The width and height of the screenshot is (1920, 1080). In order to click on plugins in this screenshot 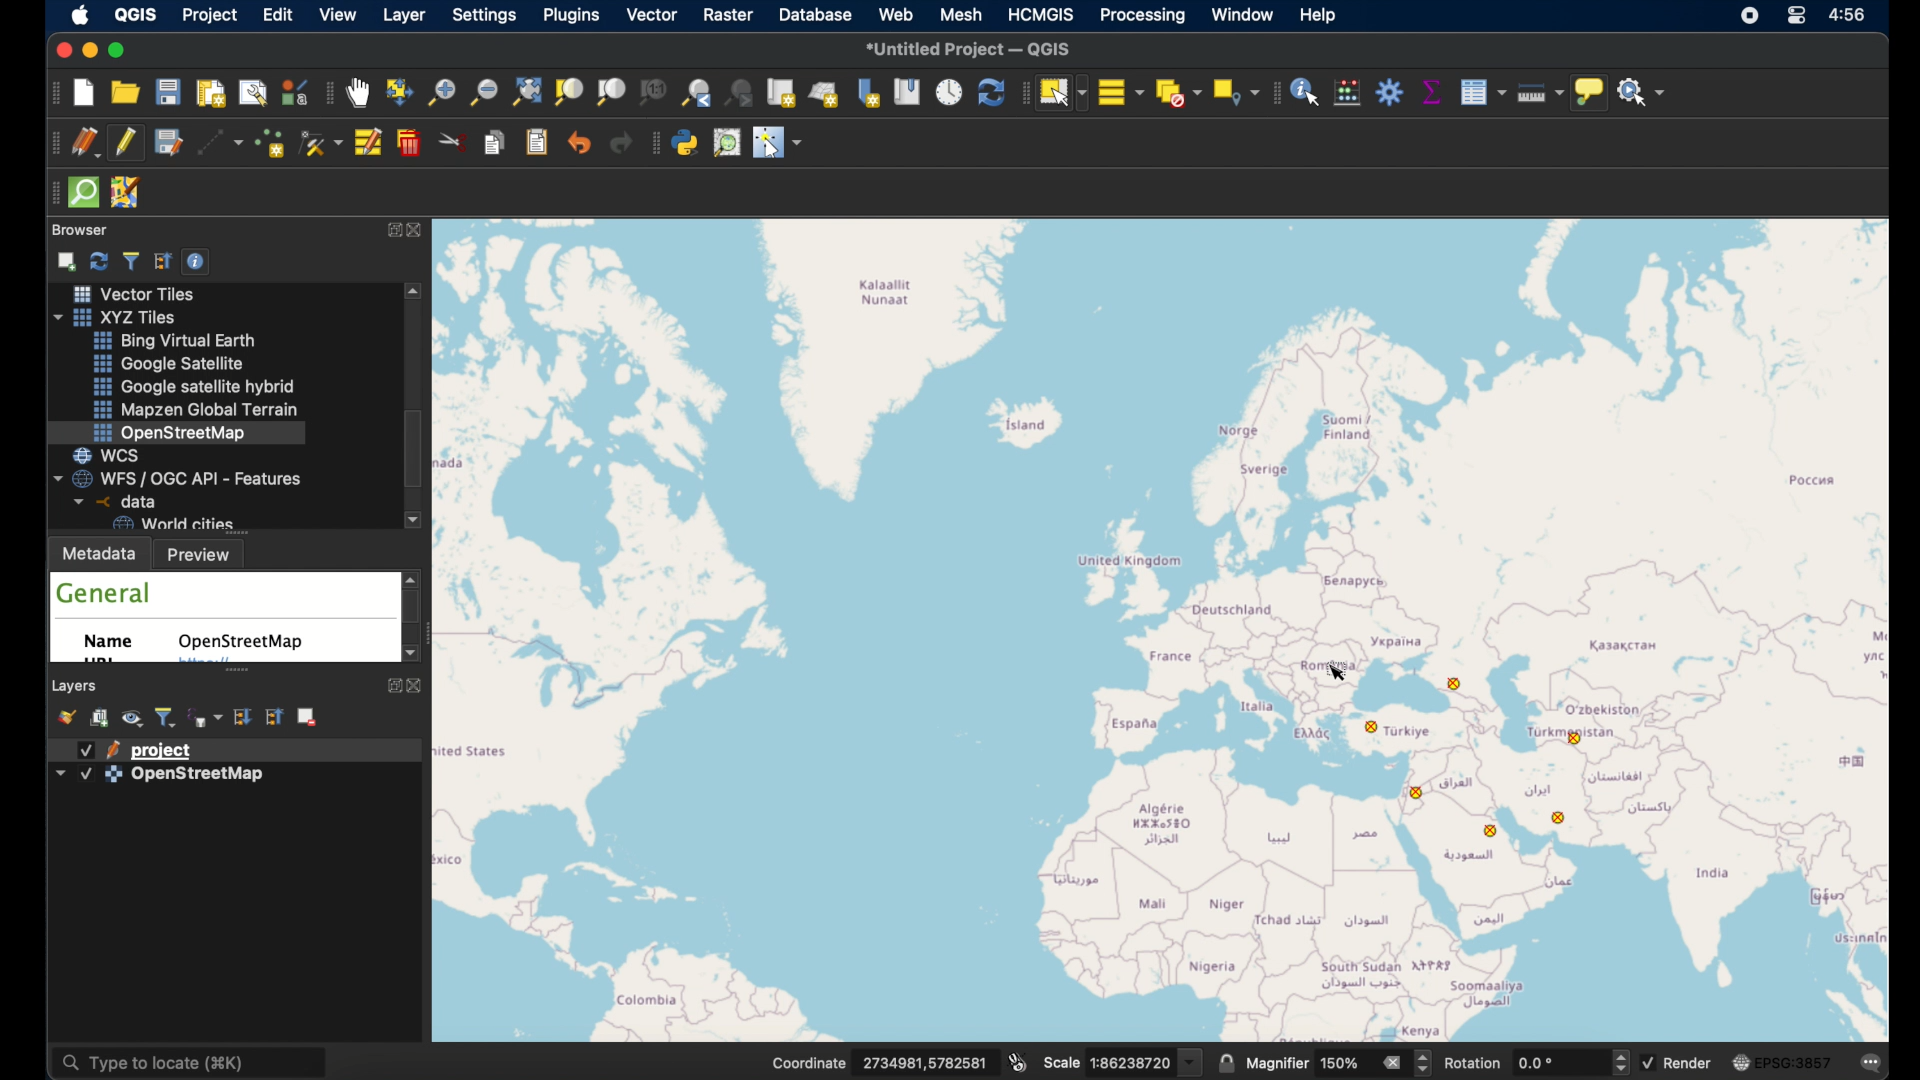, I will do `click(571, 17)`.